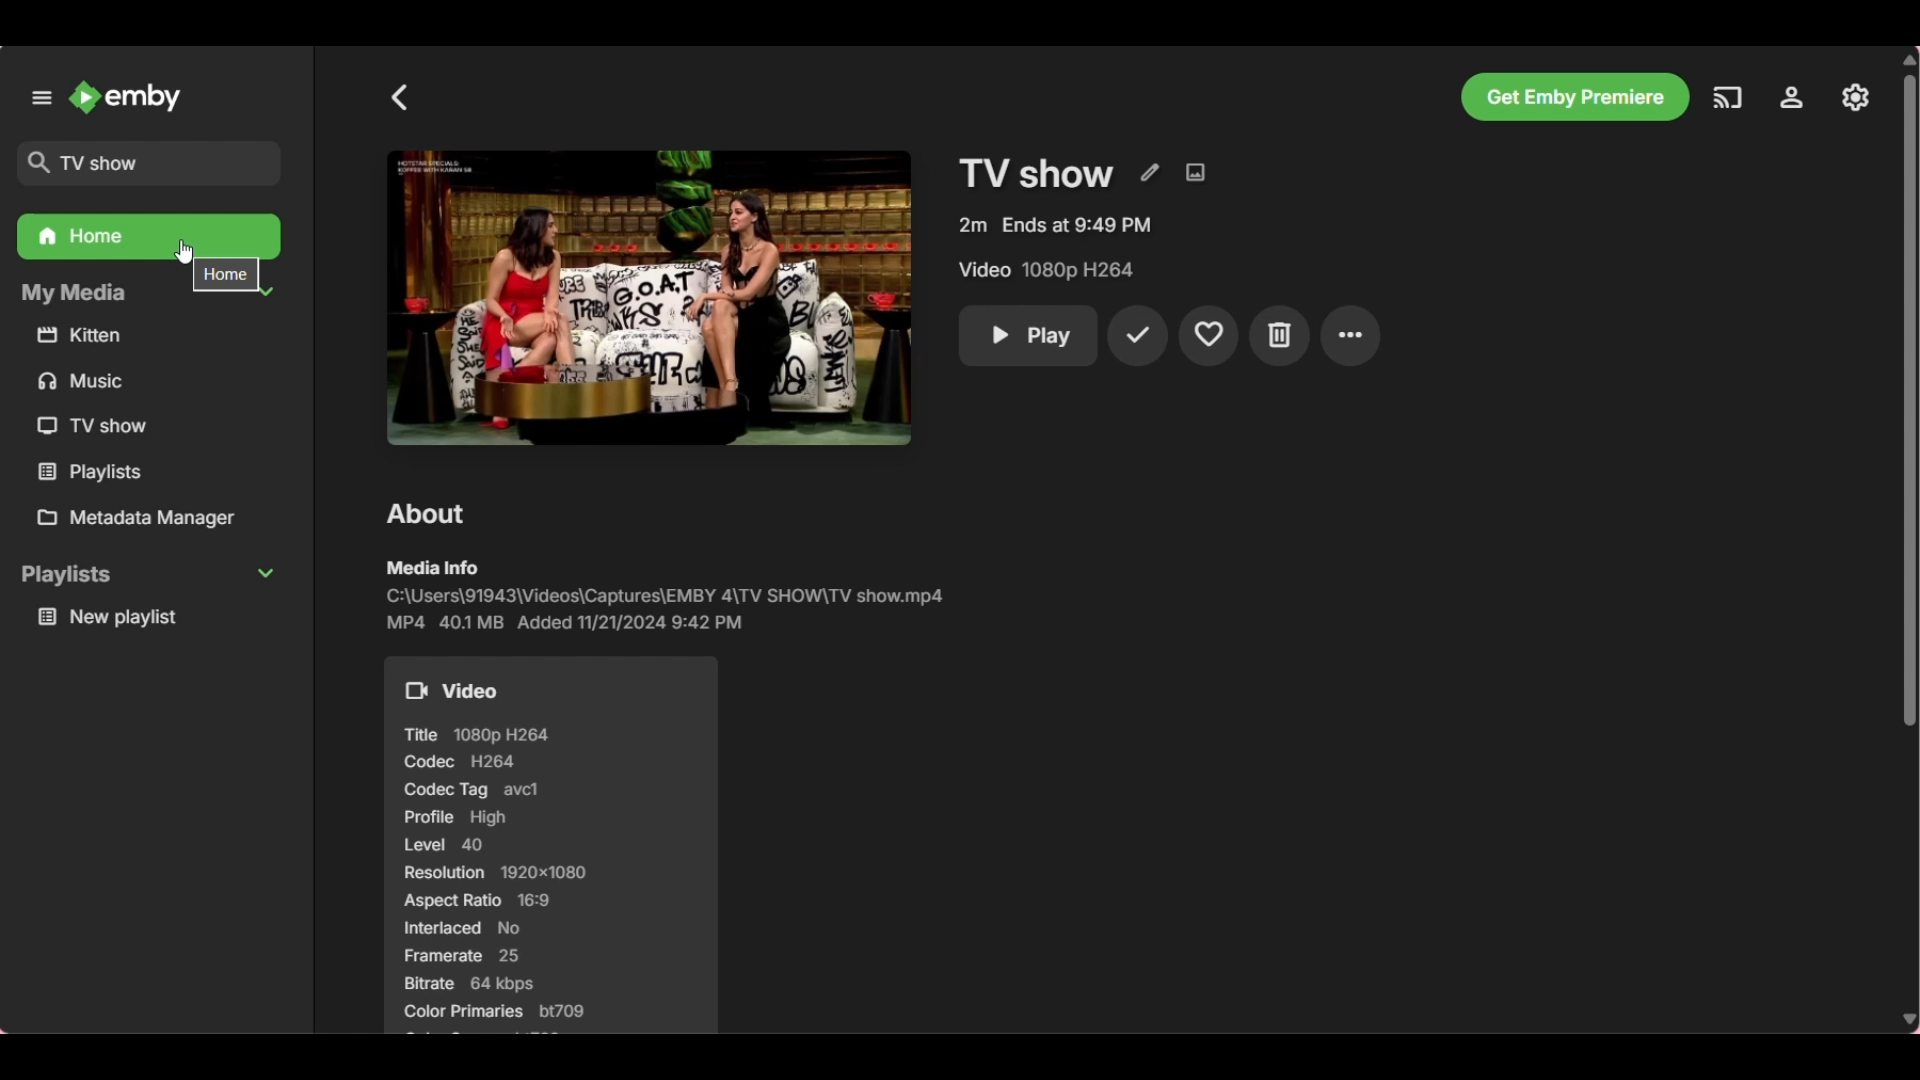 The image size is (1920, 1080). What do you see at coordinates (98, 380) in the screenshot?
I see `music` at bounding box center [98, 380].